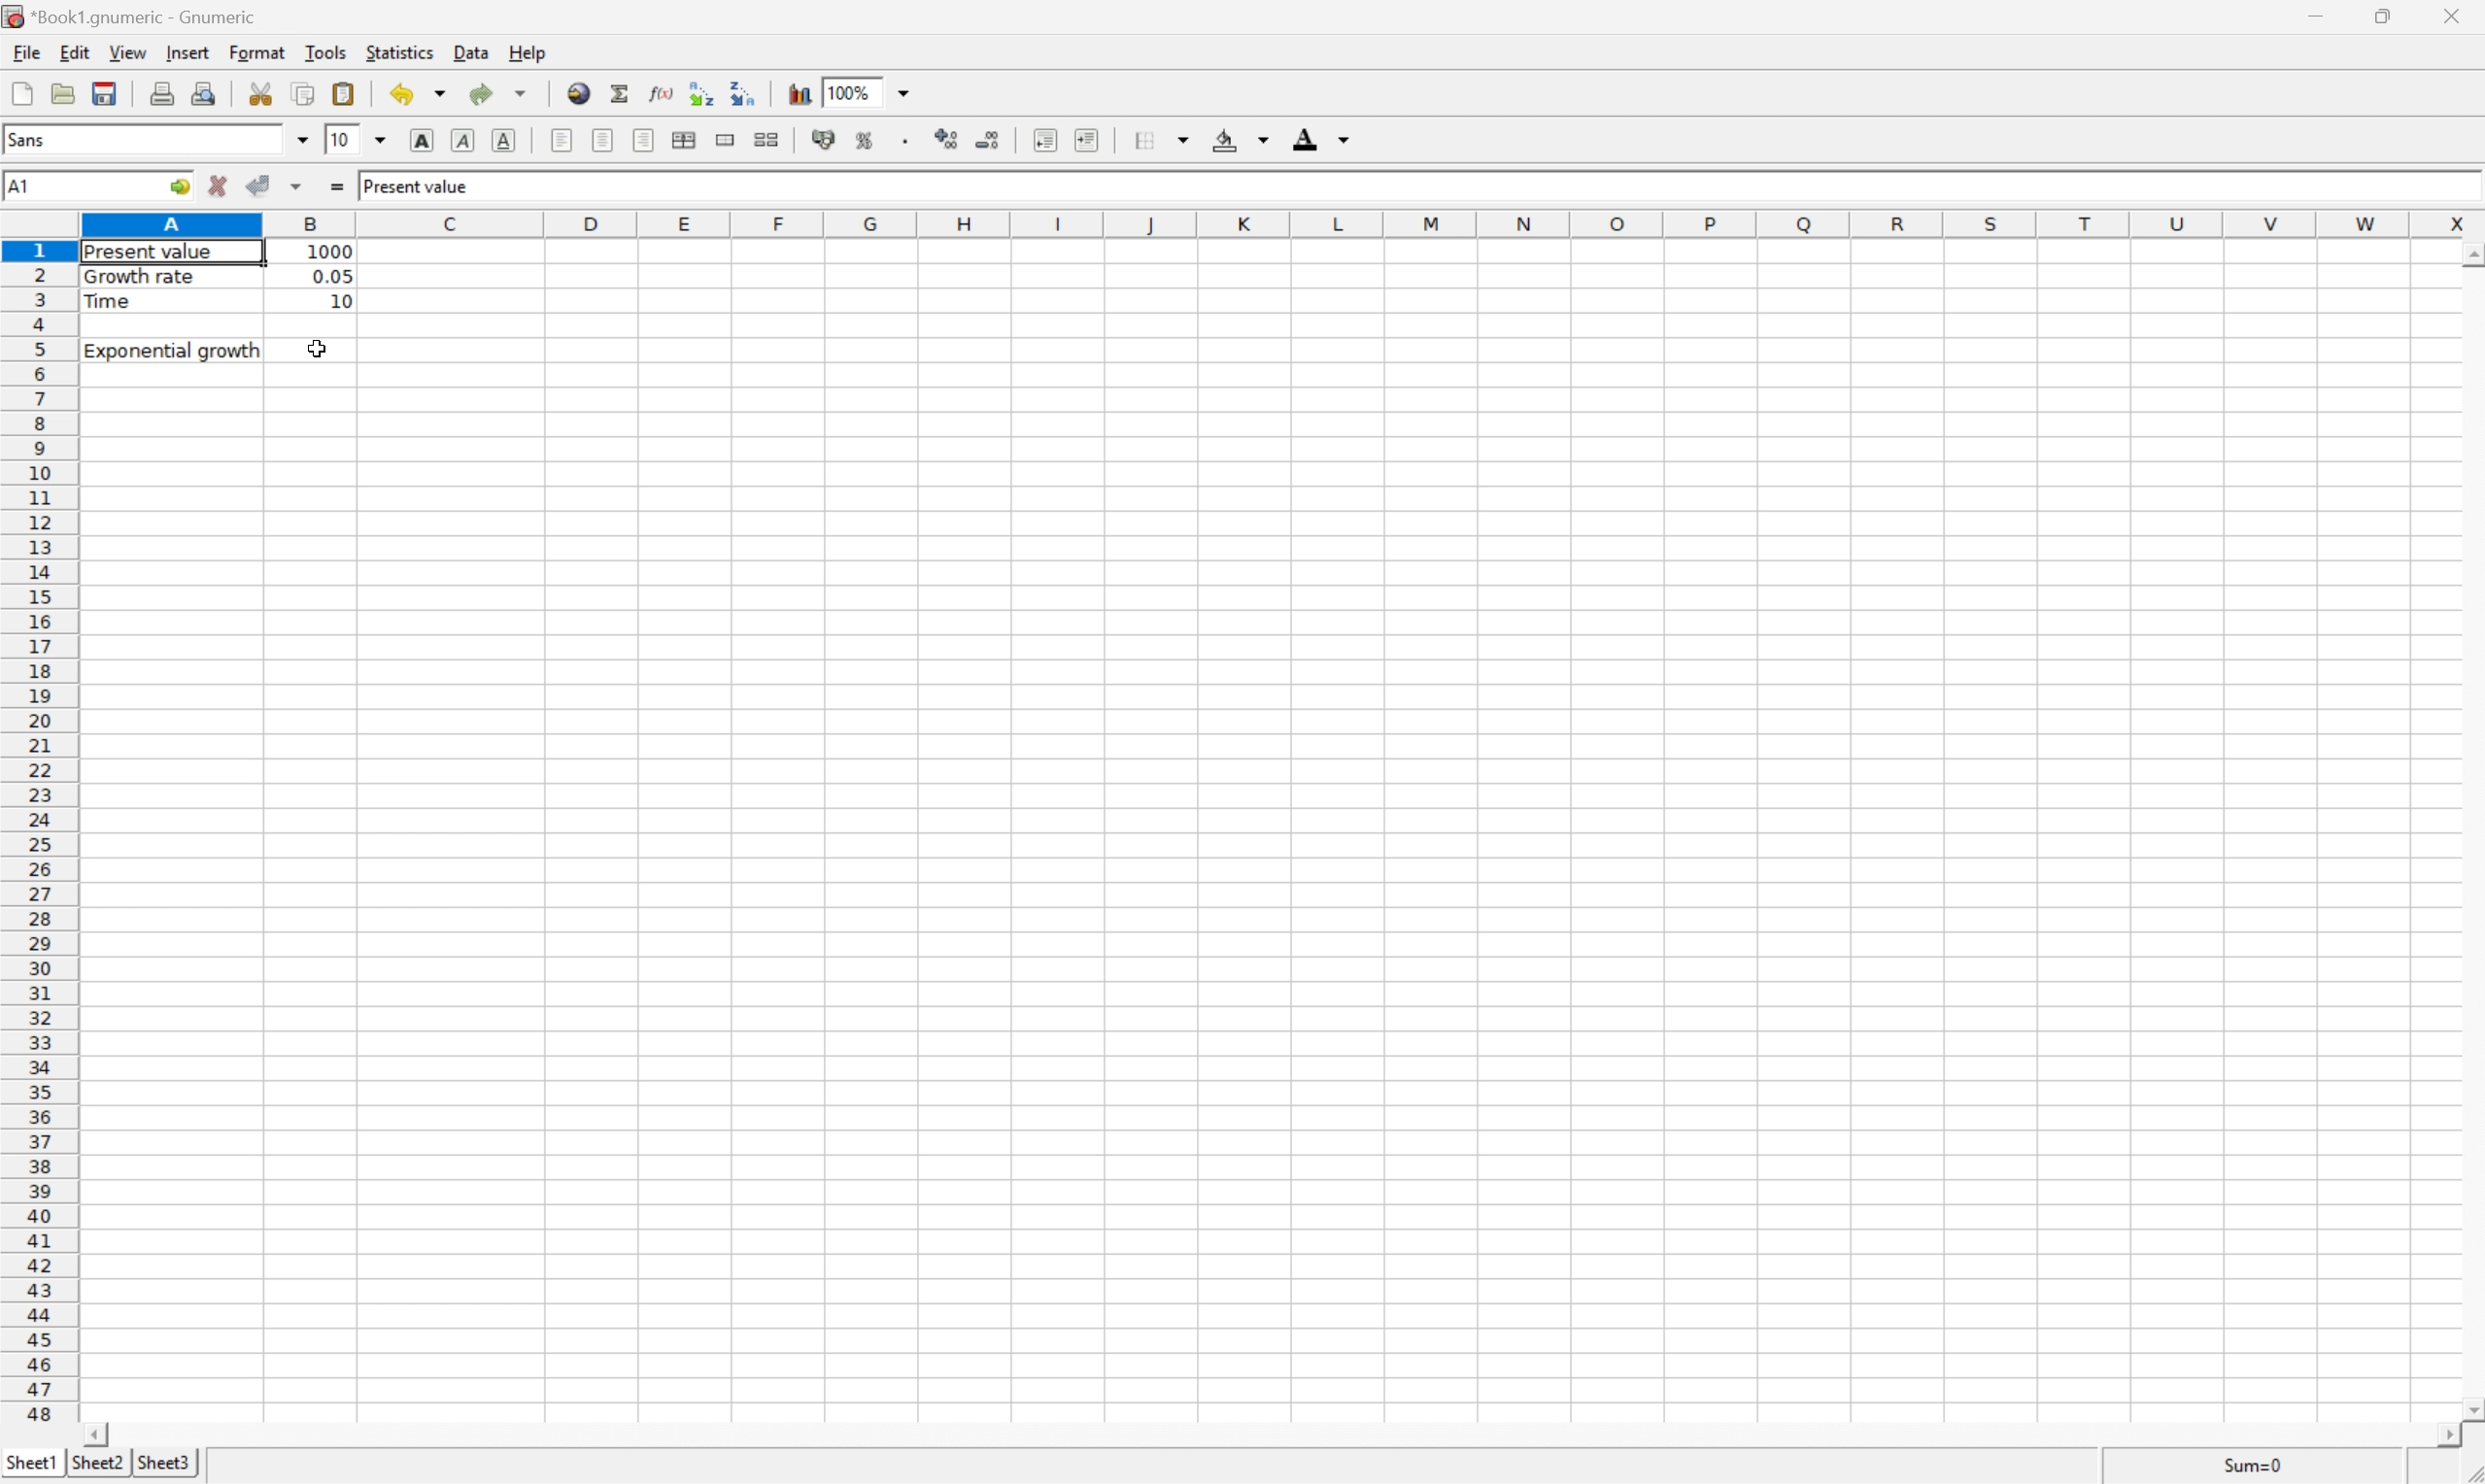 The height and width of the screenshot is (1484, 2485). What do you see at coordinates (413, 92) in the screenshot?
I see `Undo` at bounding box center [413, 92].